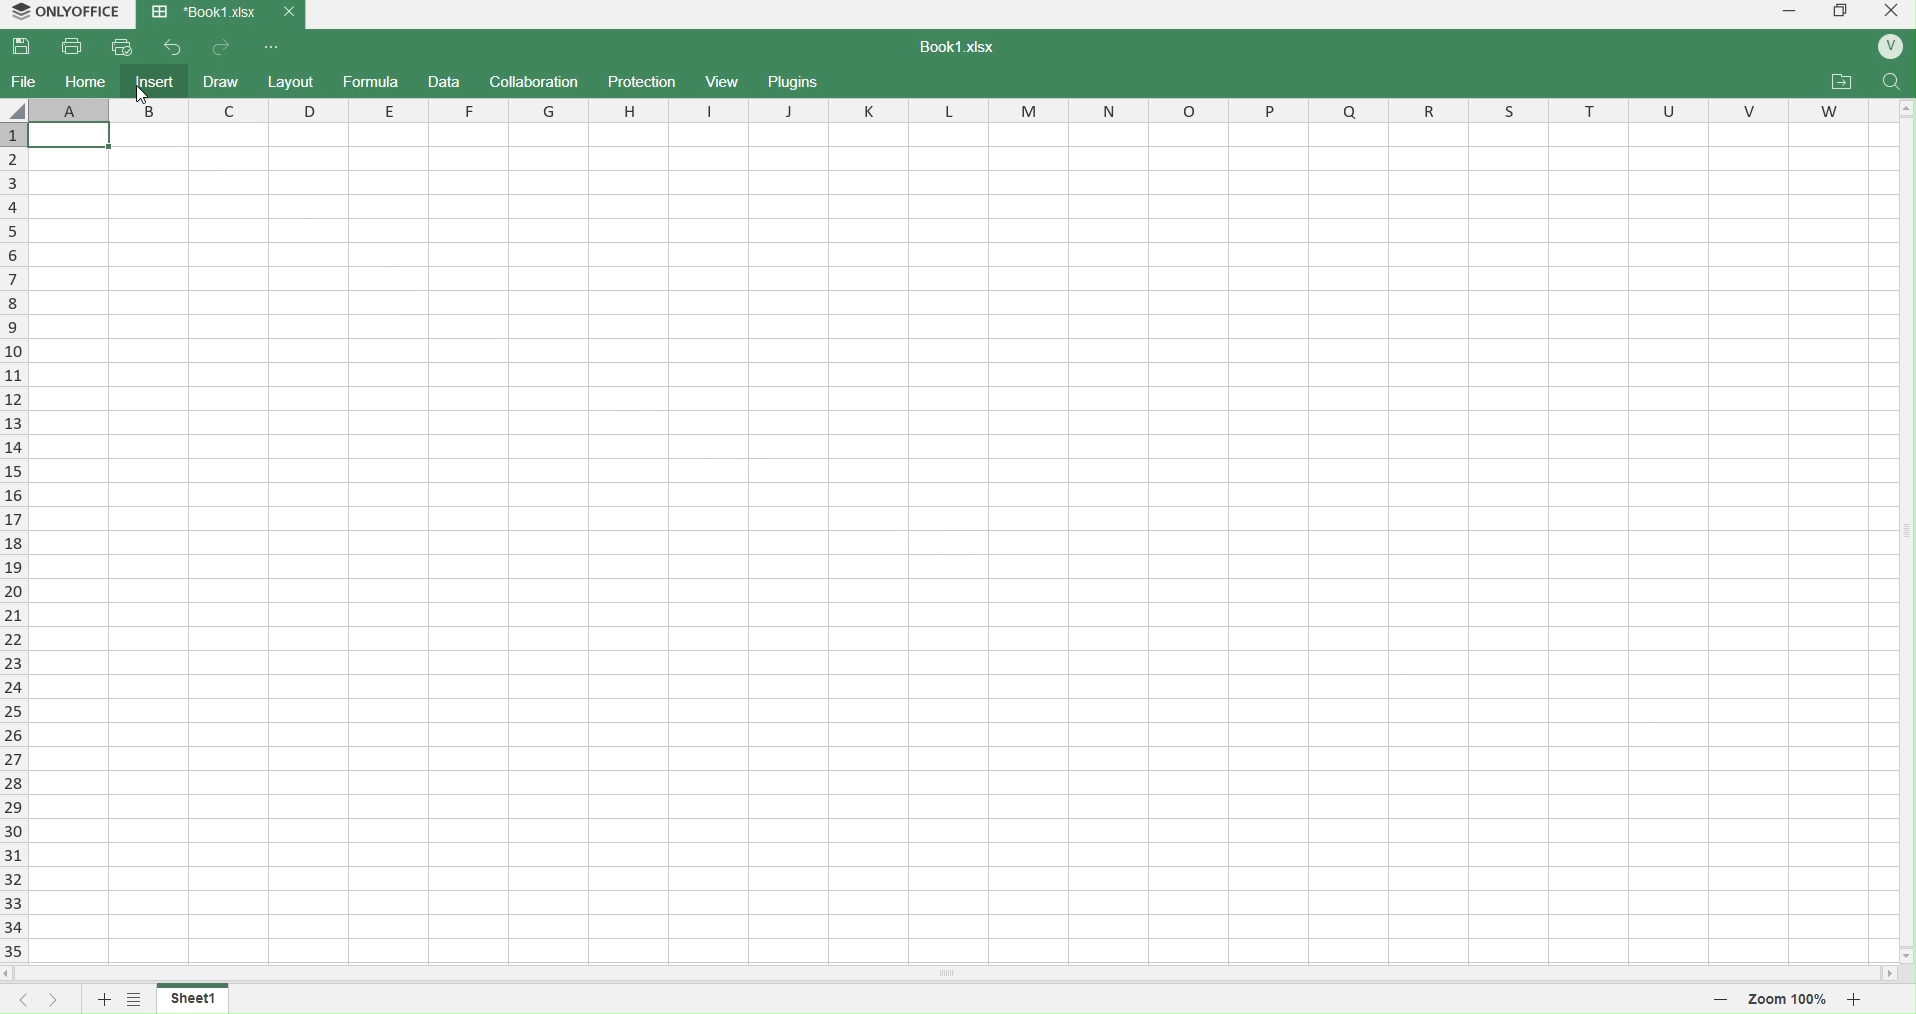 This screenshot has height=1014, width=1916. I want to click on decrease zoom , so click(1720, 998).